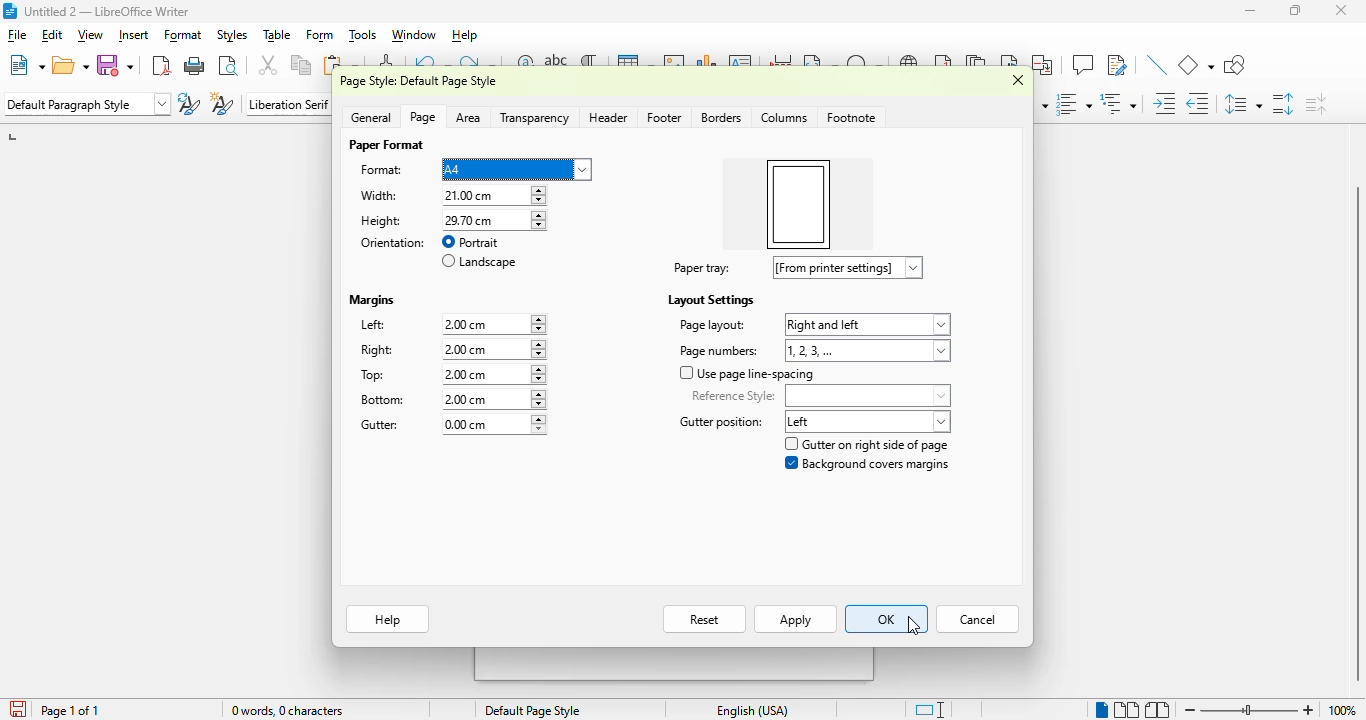  I want to click on bottom: 2.00 cm, so click(448, 400).